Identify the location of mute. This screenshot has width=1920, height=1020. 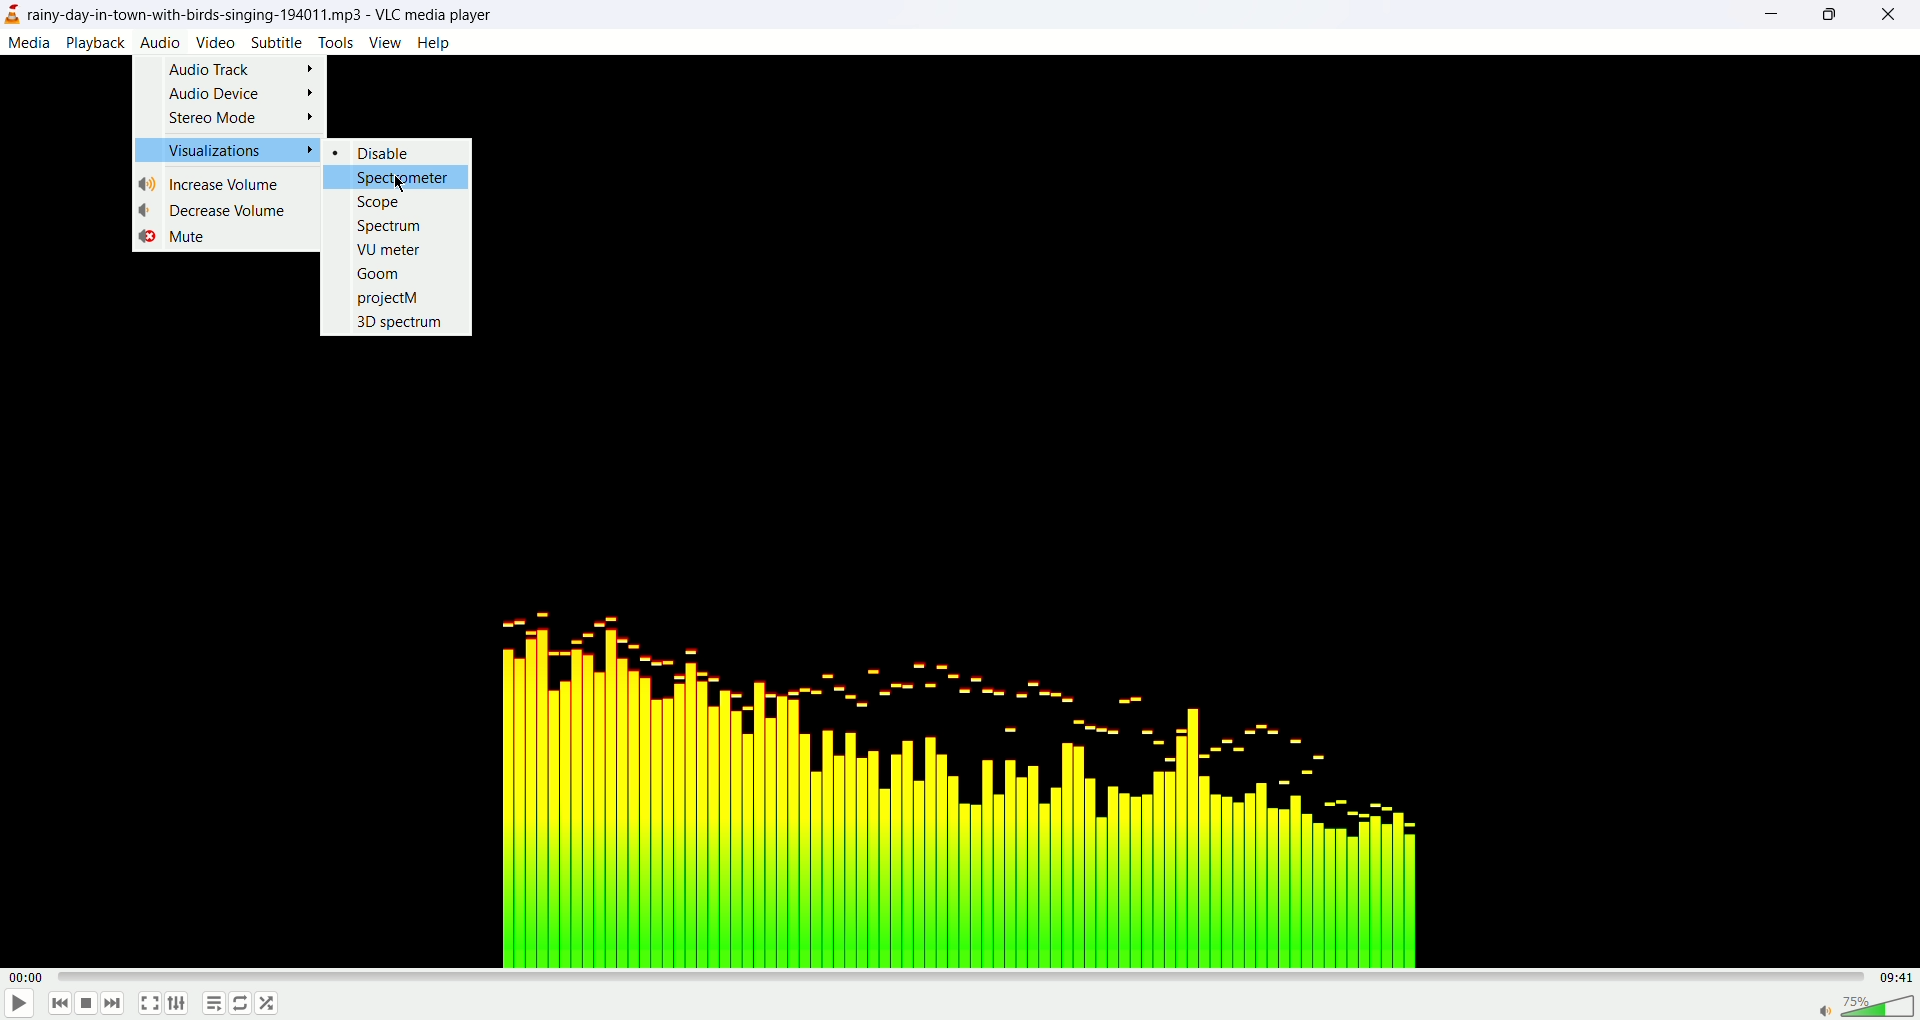
(173, 236).